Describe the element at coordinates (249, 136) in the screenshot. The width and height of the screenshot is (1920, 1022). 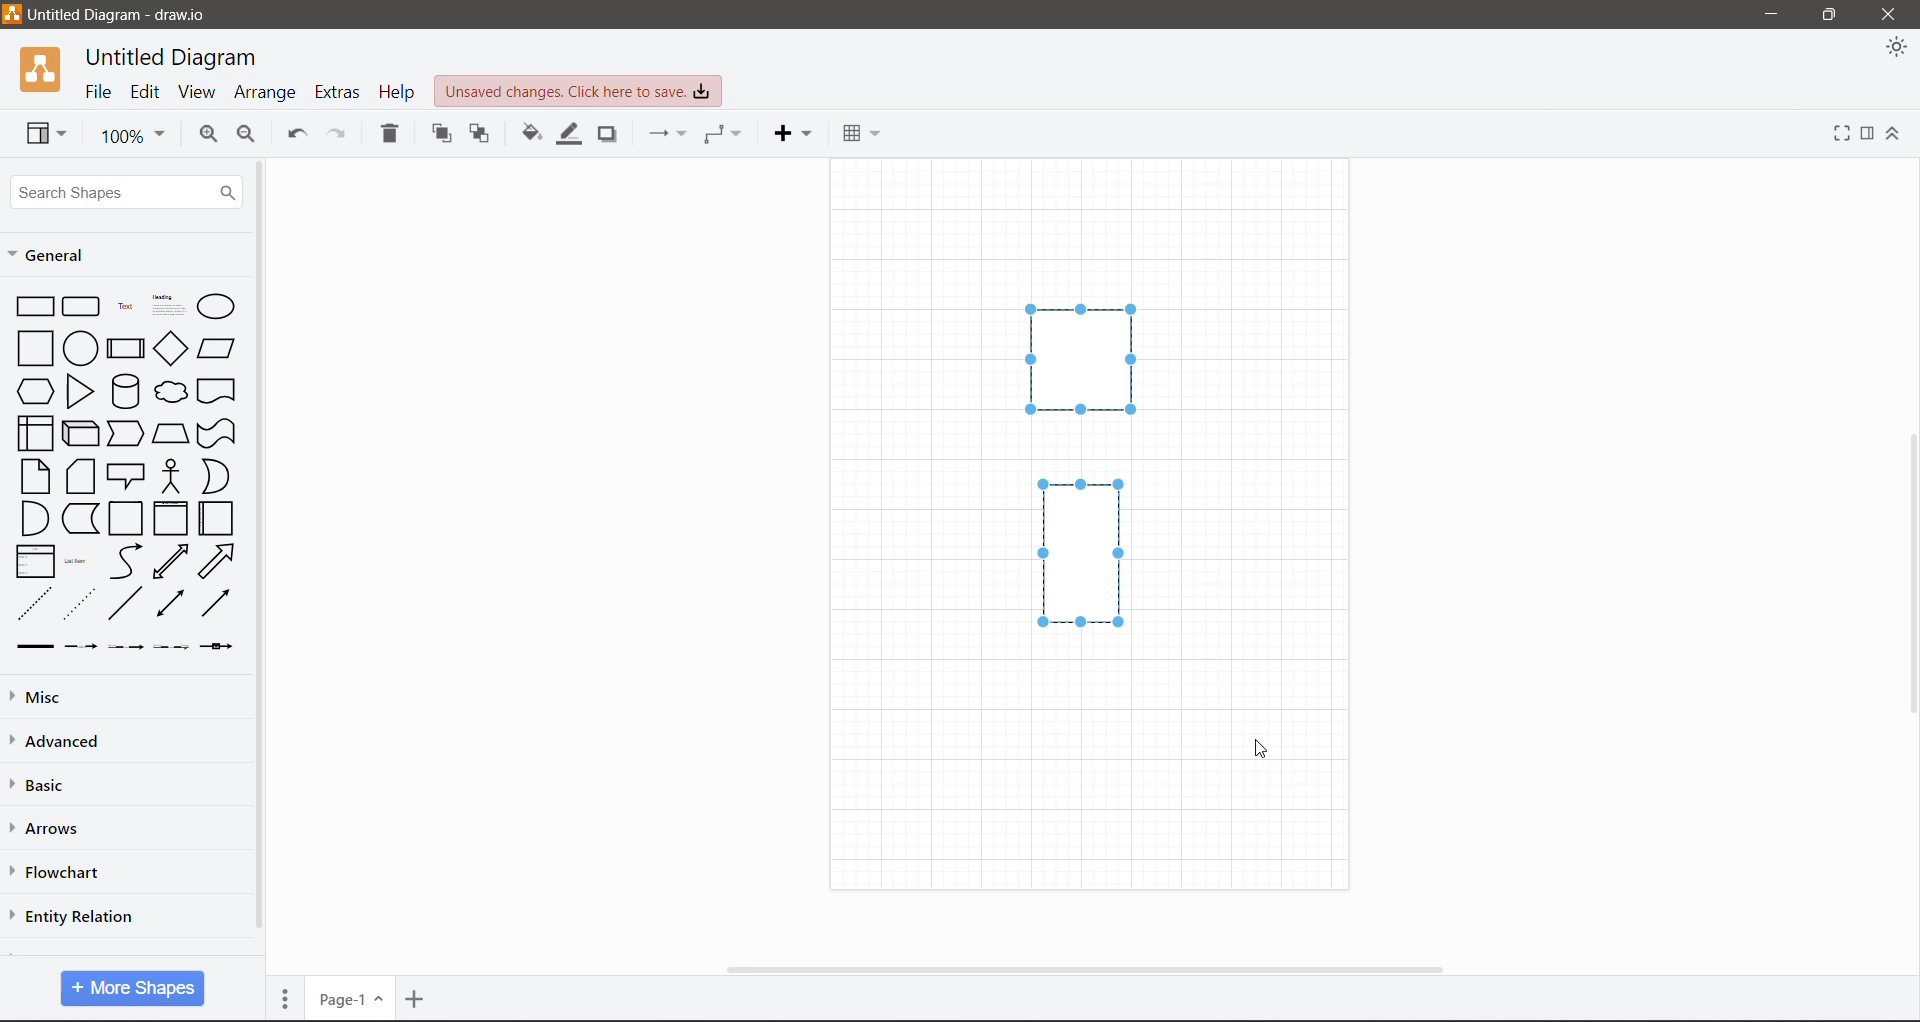
I see `Zoom Out` at that location.